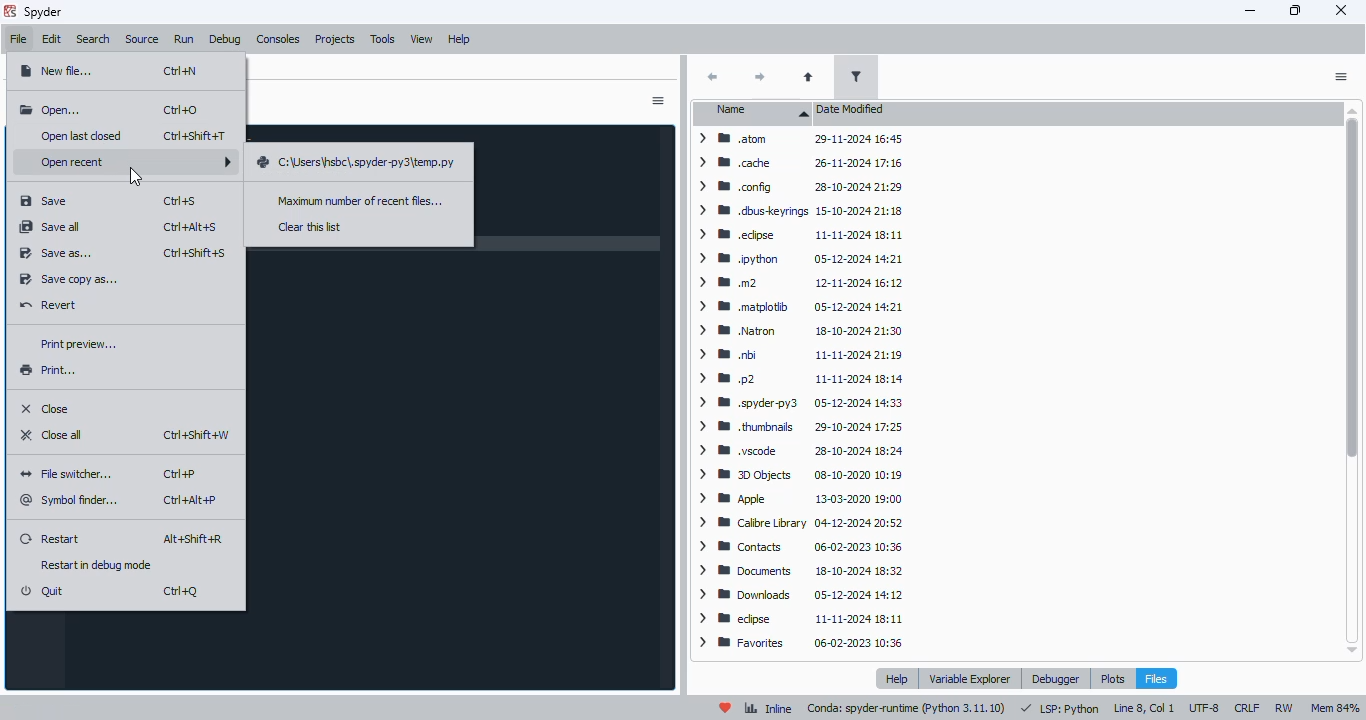 This screenshot has height=720, width=1366. What do you see at coordinates (801, 139) in the screenshot?
I see `> BB atom 29-11-2024 16:45` at bounding box center [801, 139].